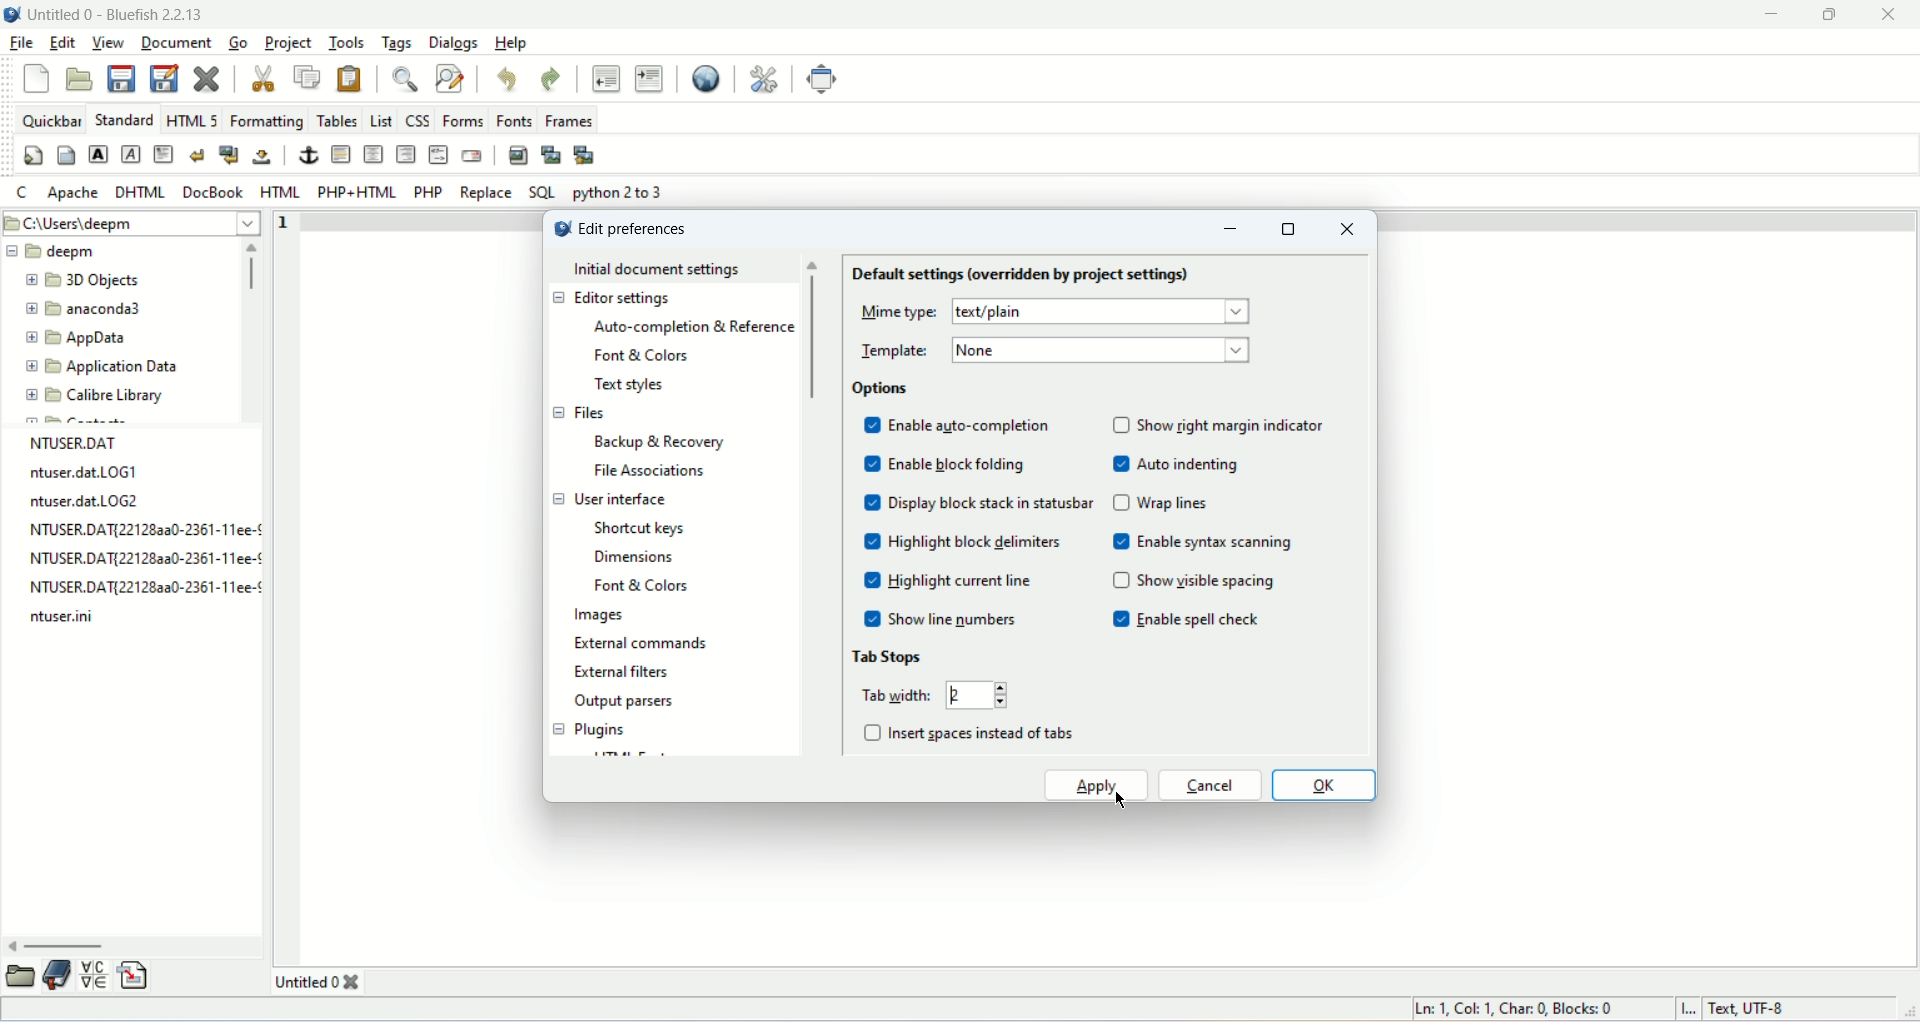  I want to click on plugins, so click(587, 730).